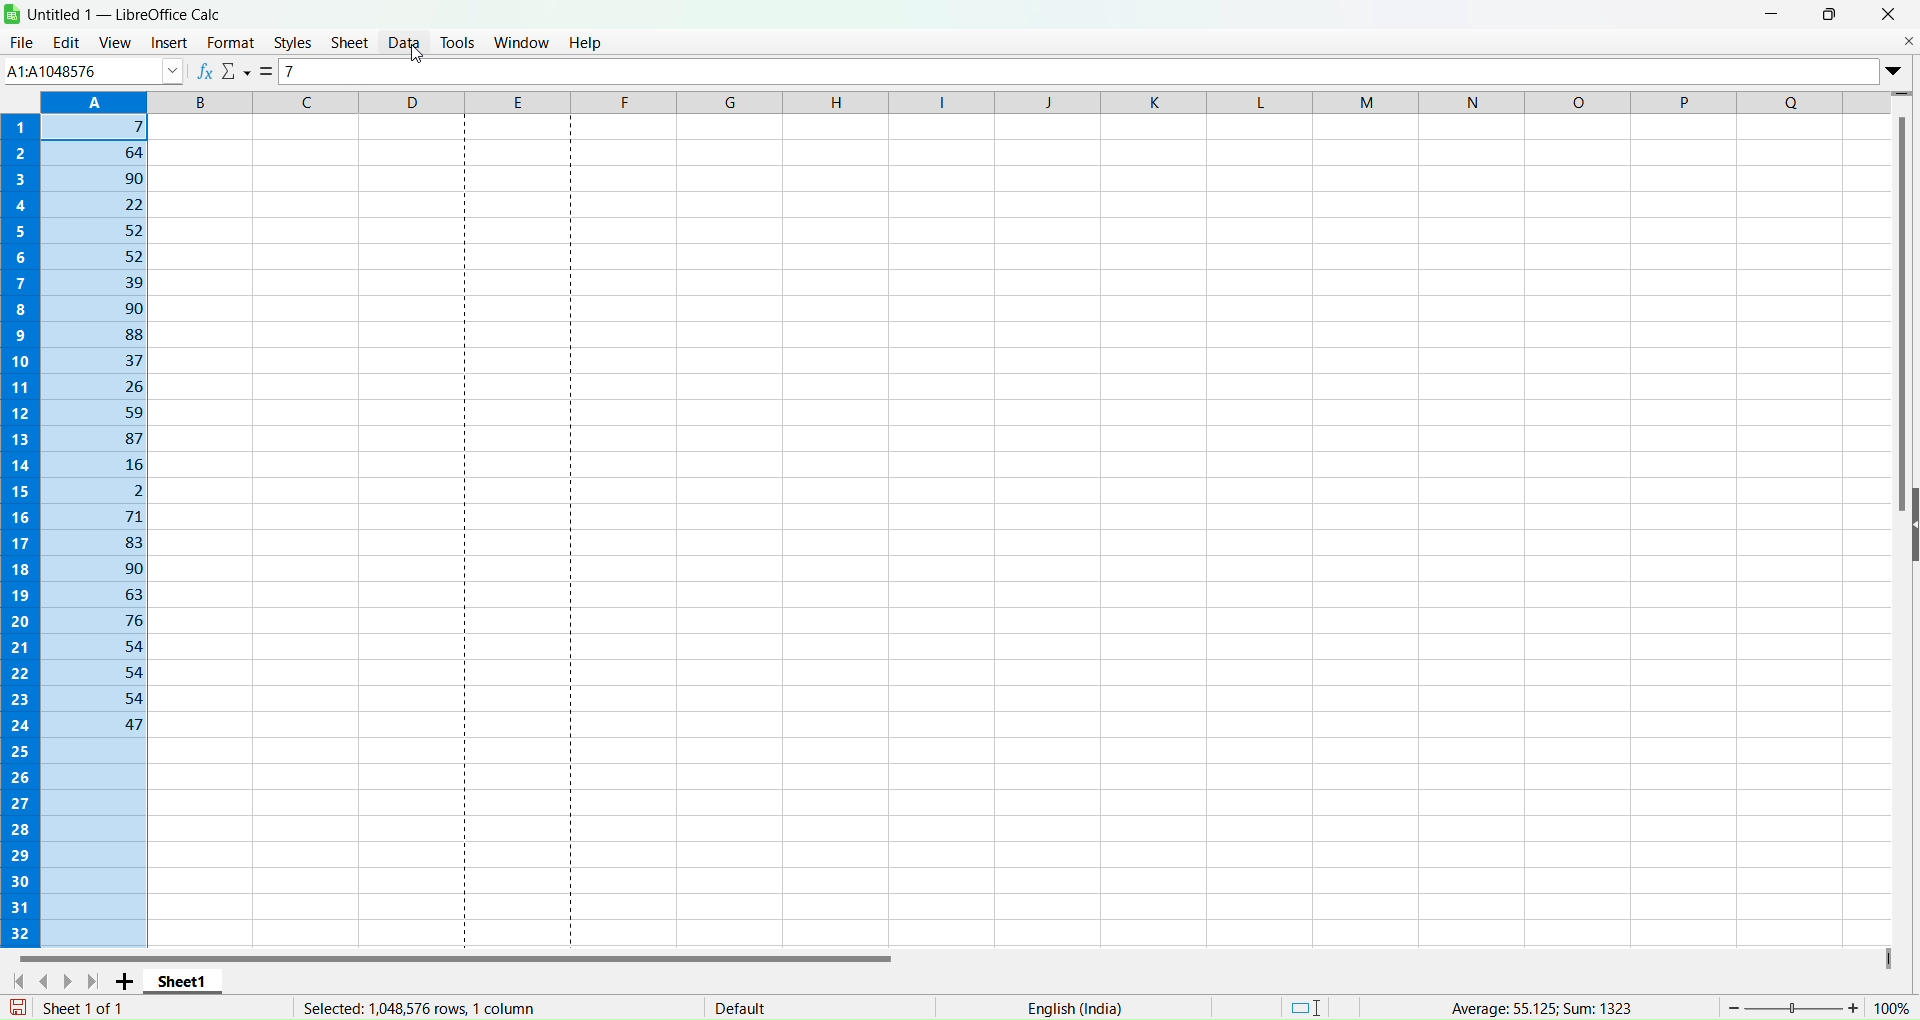 This screenshot has width=1920, height=1020. Describe the element at coordinates (18, 527) in the screenshot. I see `Row Labels` at that location.